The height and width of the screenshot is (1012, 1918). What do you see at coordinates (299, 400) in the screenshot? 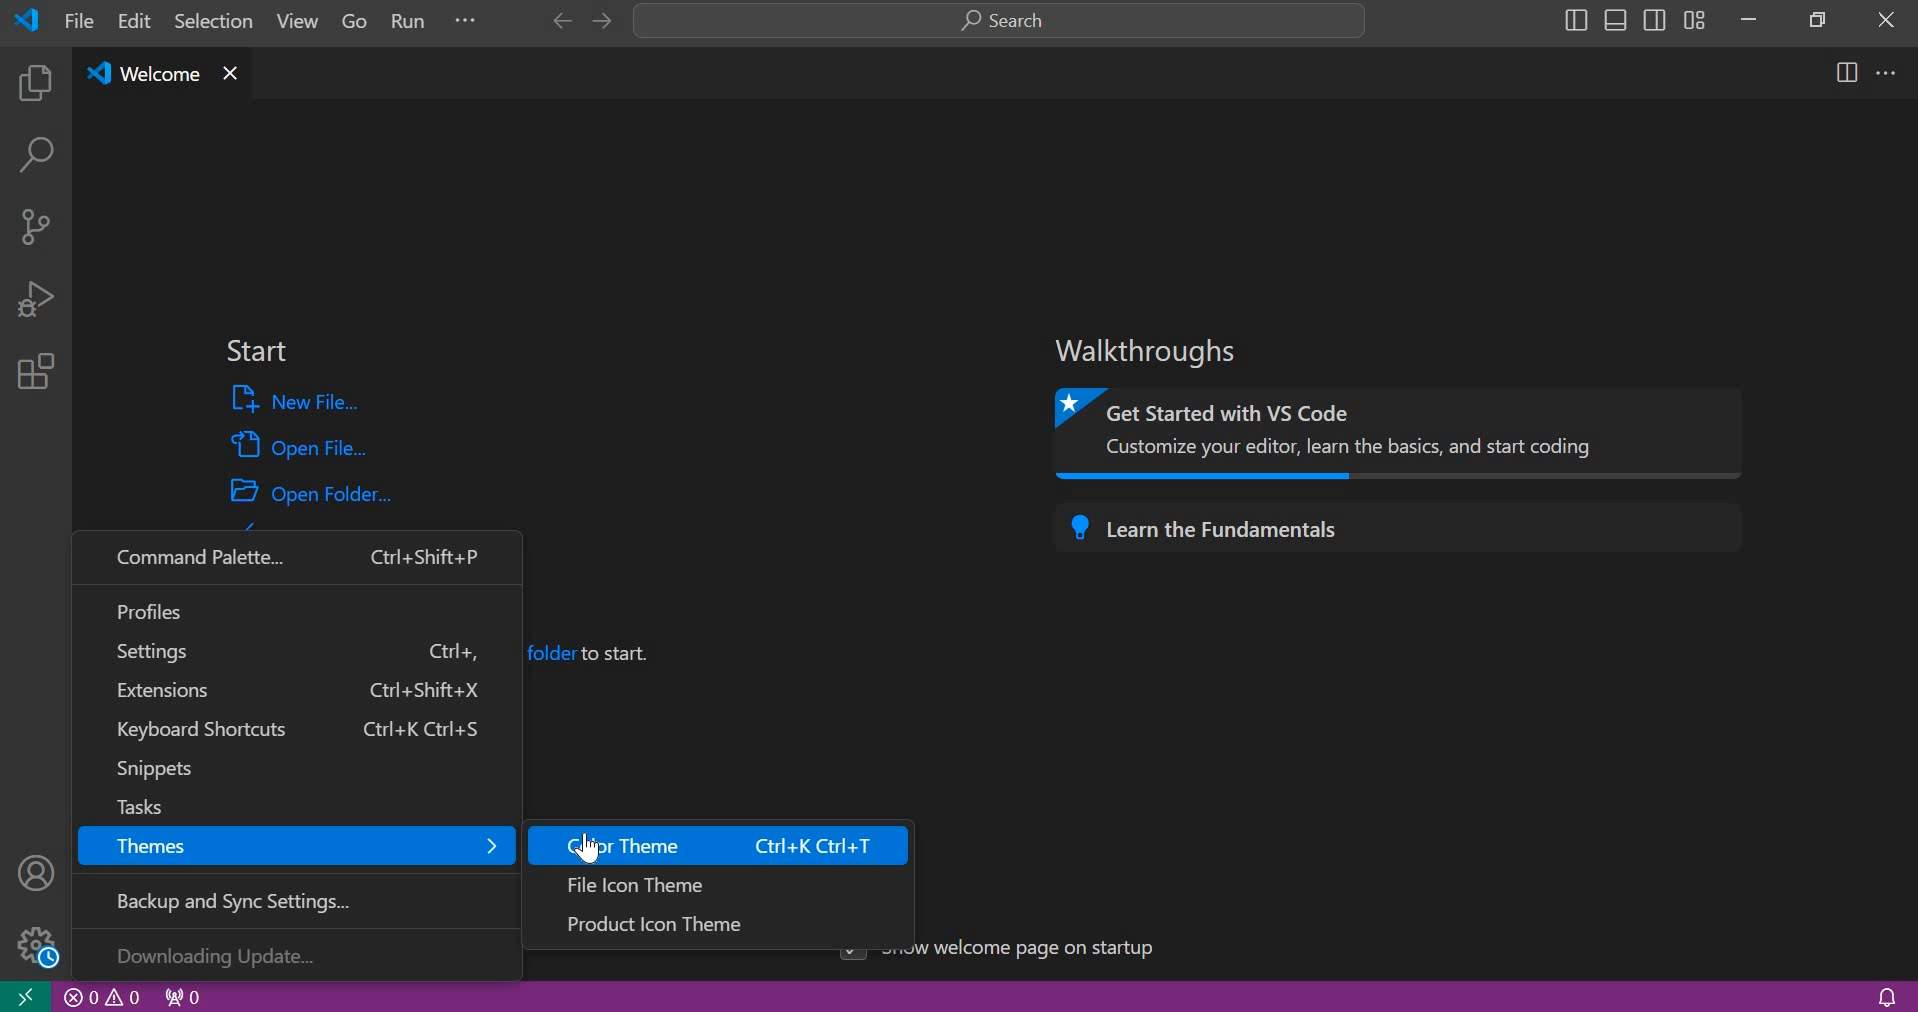
I see `new file` at bounding box center [299, 400].